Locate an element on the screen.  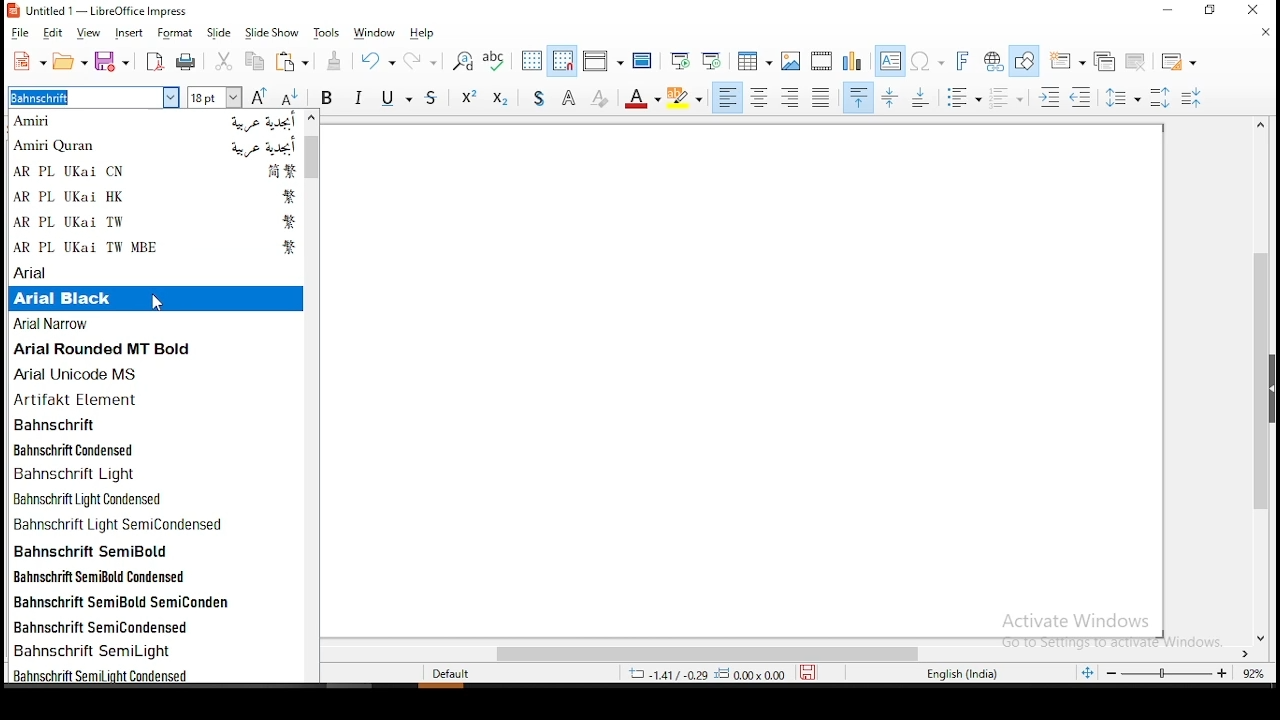
bold is located at coordinates (328, 97).